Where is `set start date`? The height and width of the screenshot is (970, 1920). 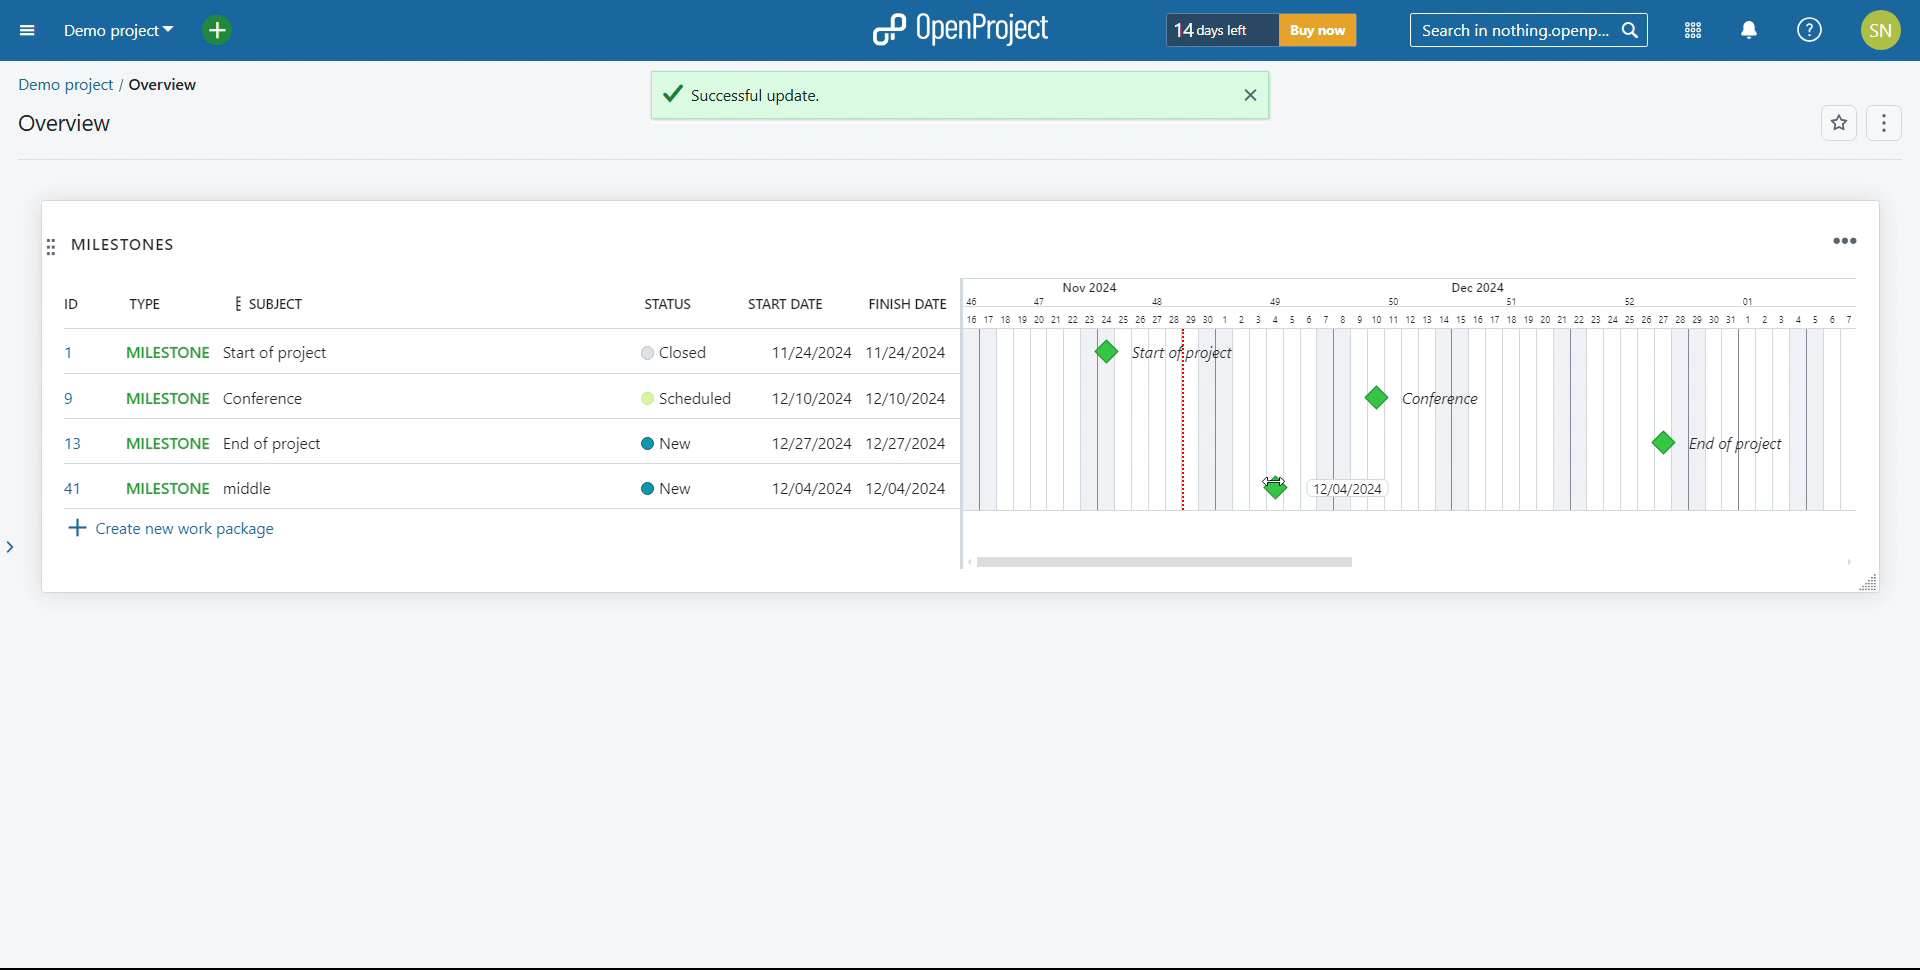 set start date is located at coordinates (808, 401).